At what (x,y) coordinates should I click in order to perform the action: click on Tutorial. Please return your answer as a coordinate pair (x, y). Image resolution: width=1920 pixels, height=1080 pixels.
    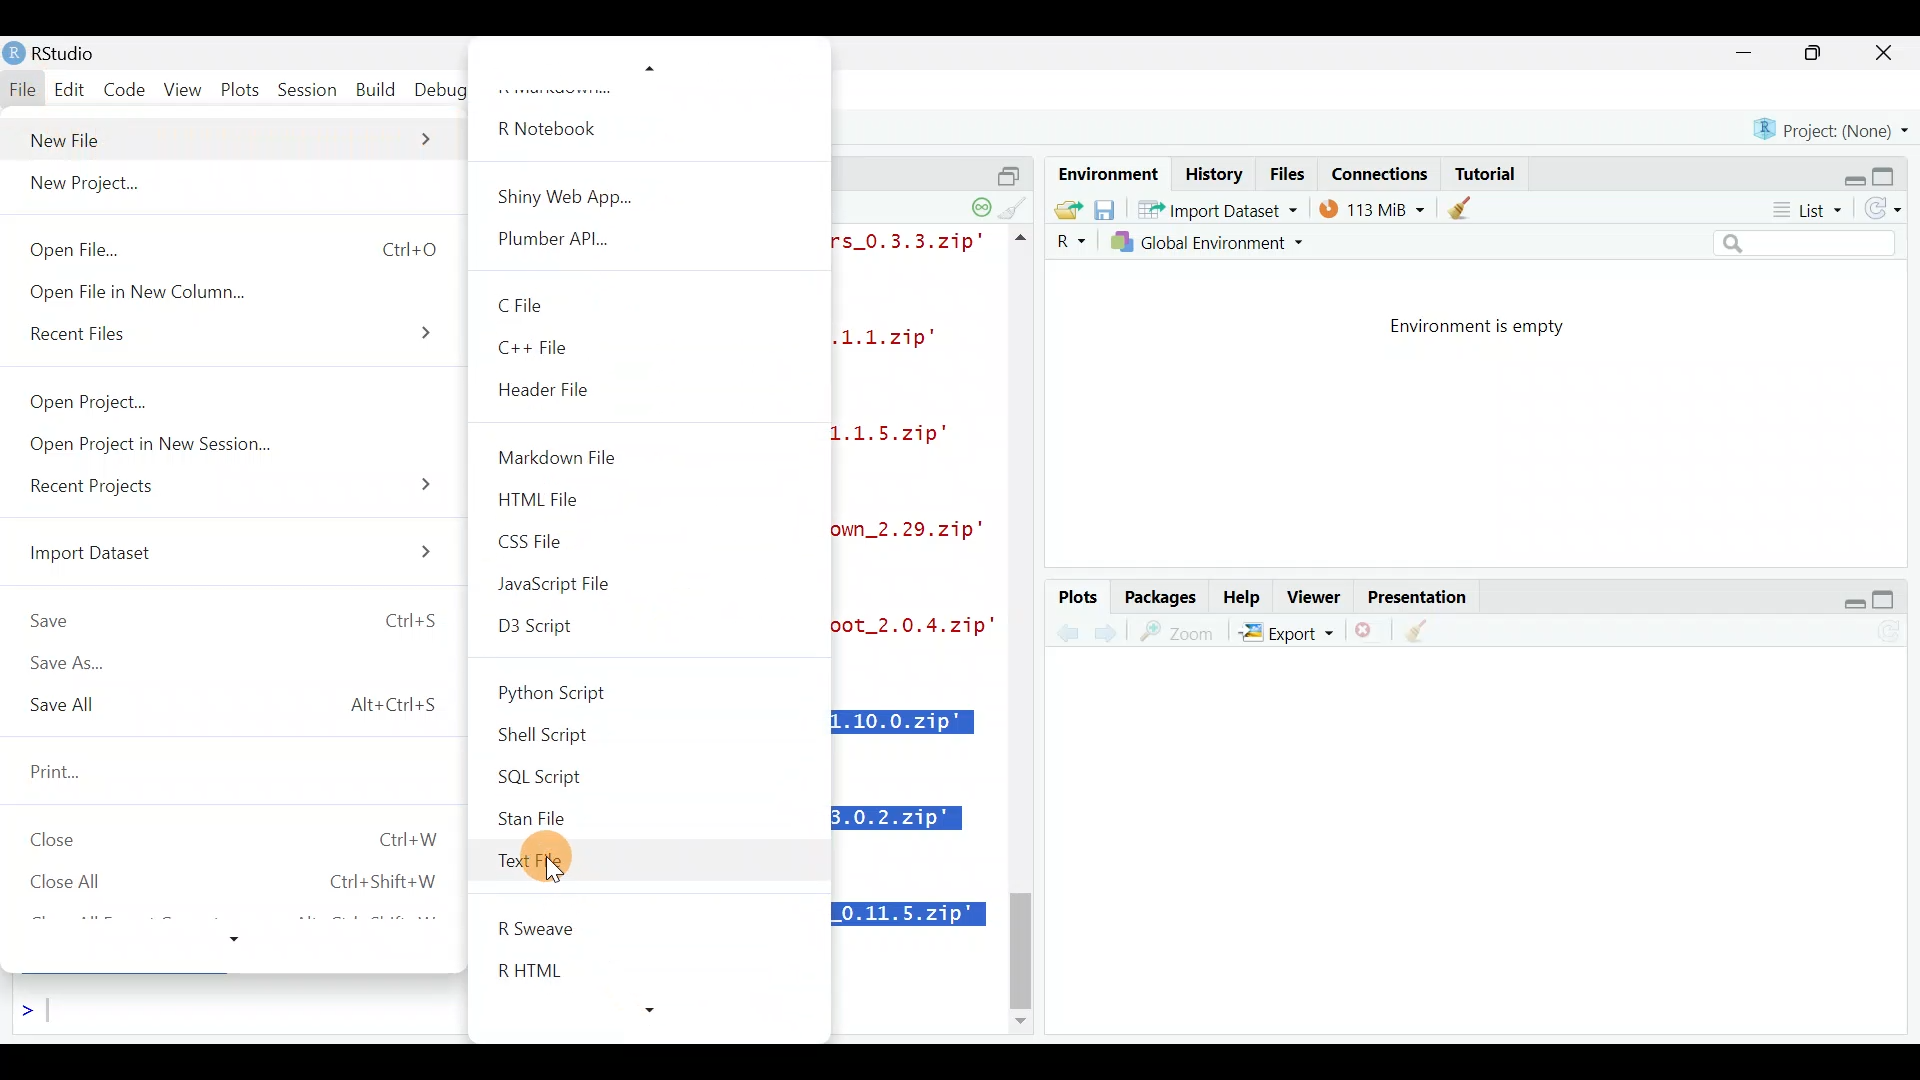
    Looking at the image, I should click on (1484, 170).